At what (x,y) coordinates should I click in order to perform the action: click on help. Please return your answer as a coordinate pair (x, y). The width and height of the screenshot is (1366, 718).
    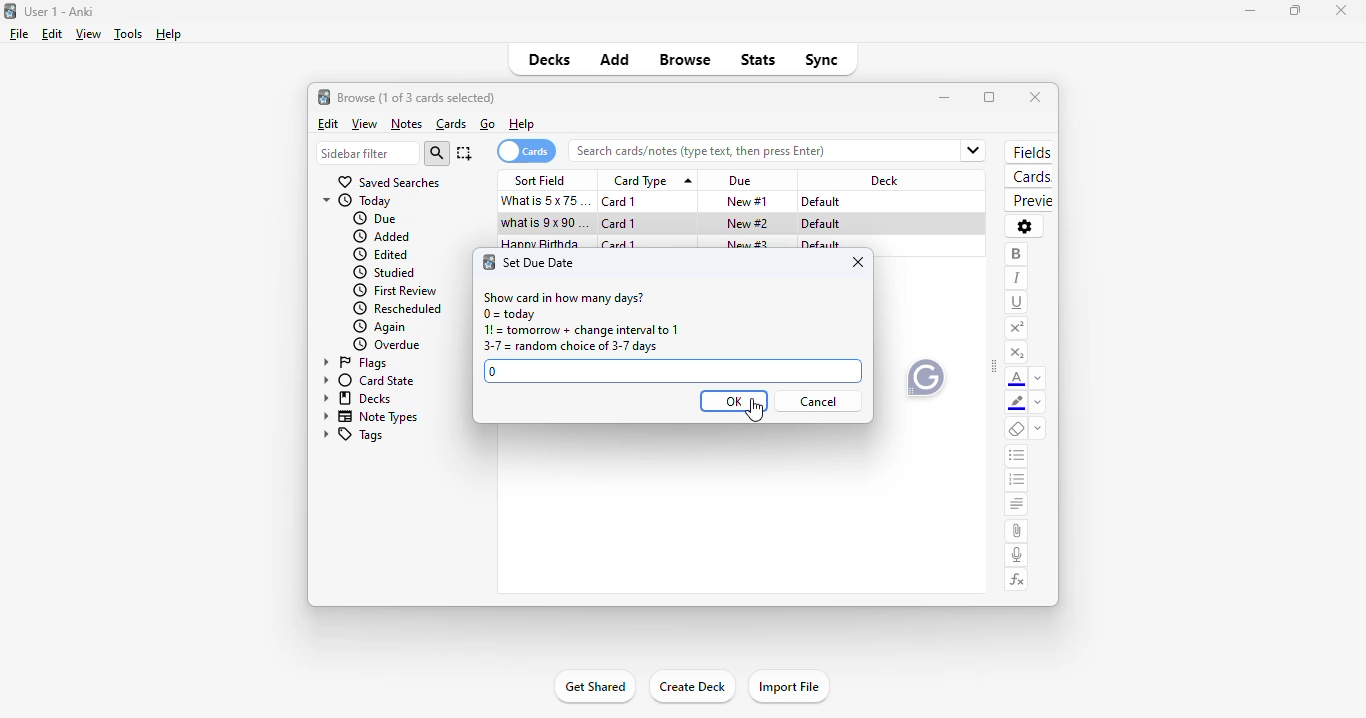
    Looking at the image, I should click on (170, 35).